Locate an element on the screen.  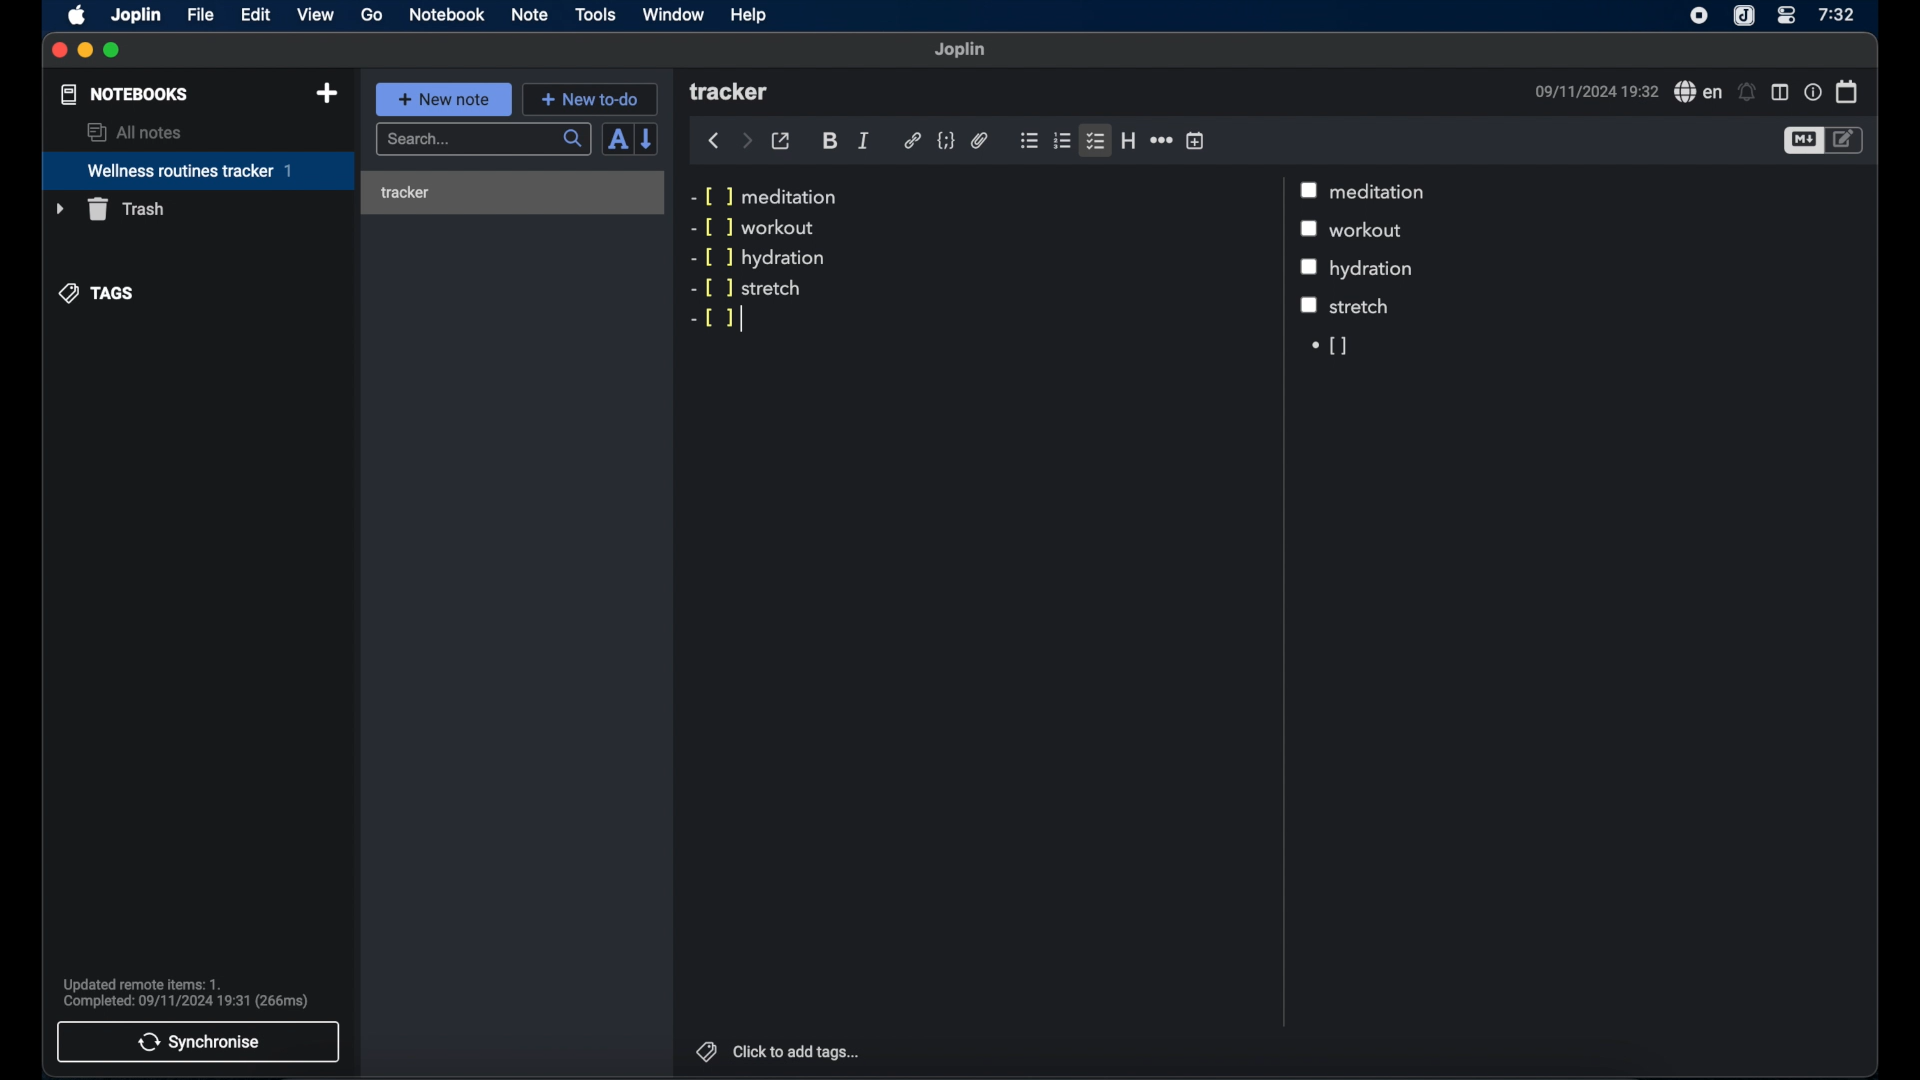
tracker is located at coordinates (731, 93).